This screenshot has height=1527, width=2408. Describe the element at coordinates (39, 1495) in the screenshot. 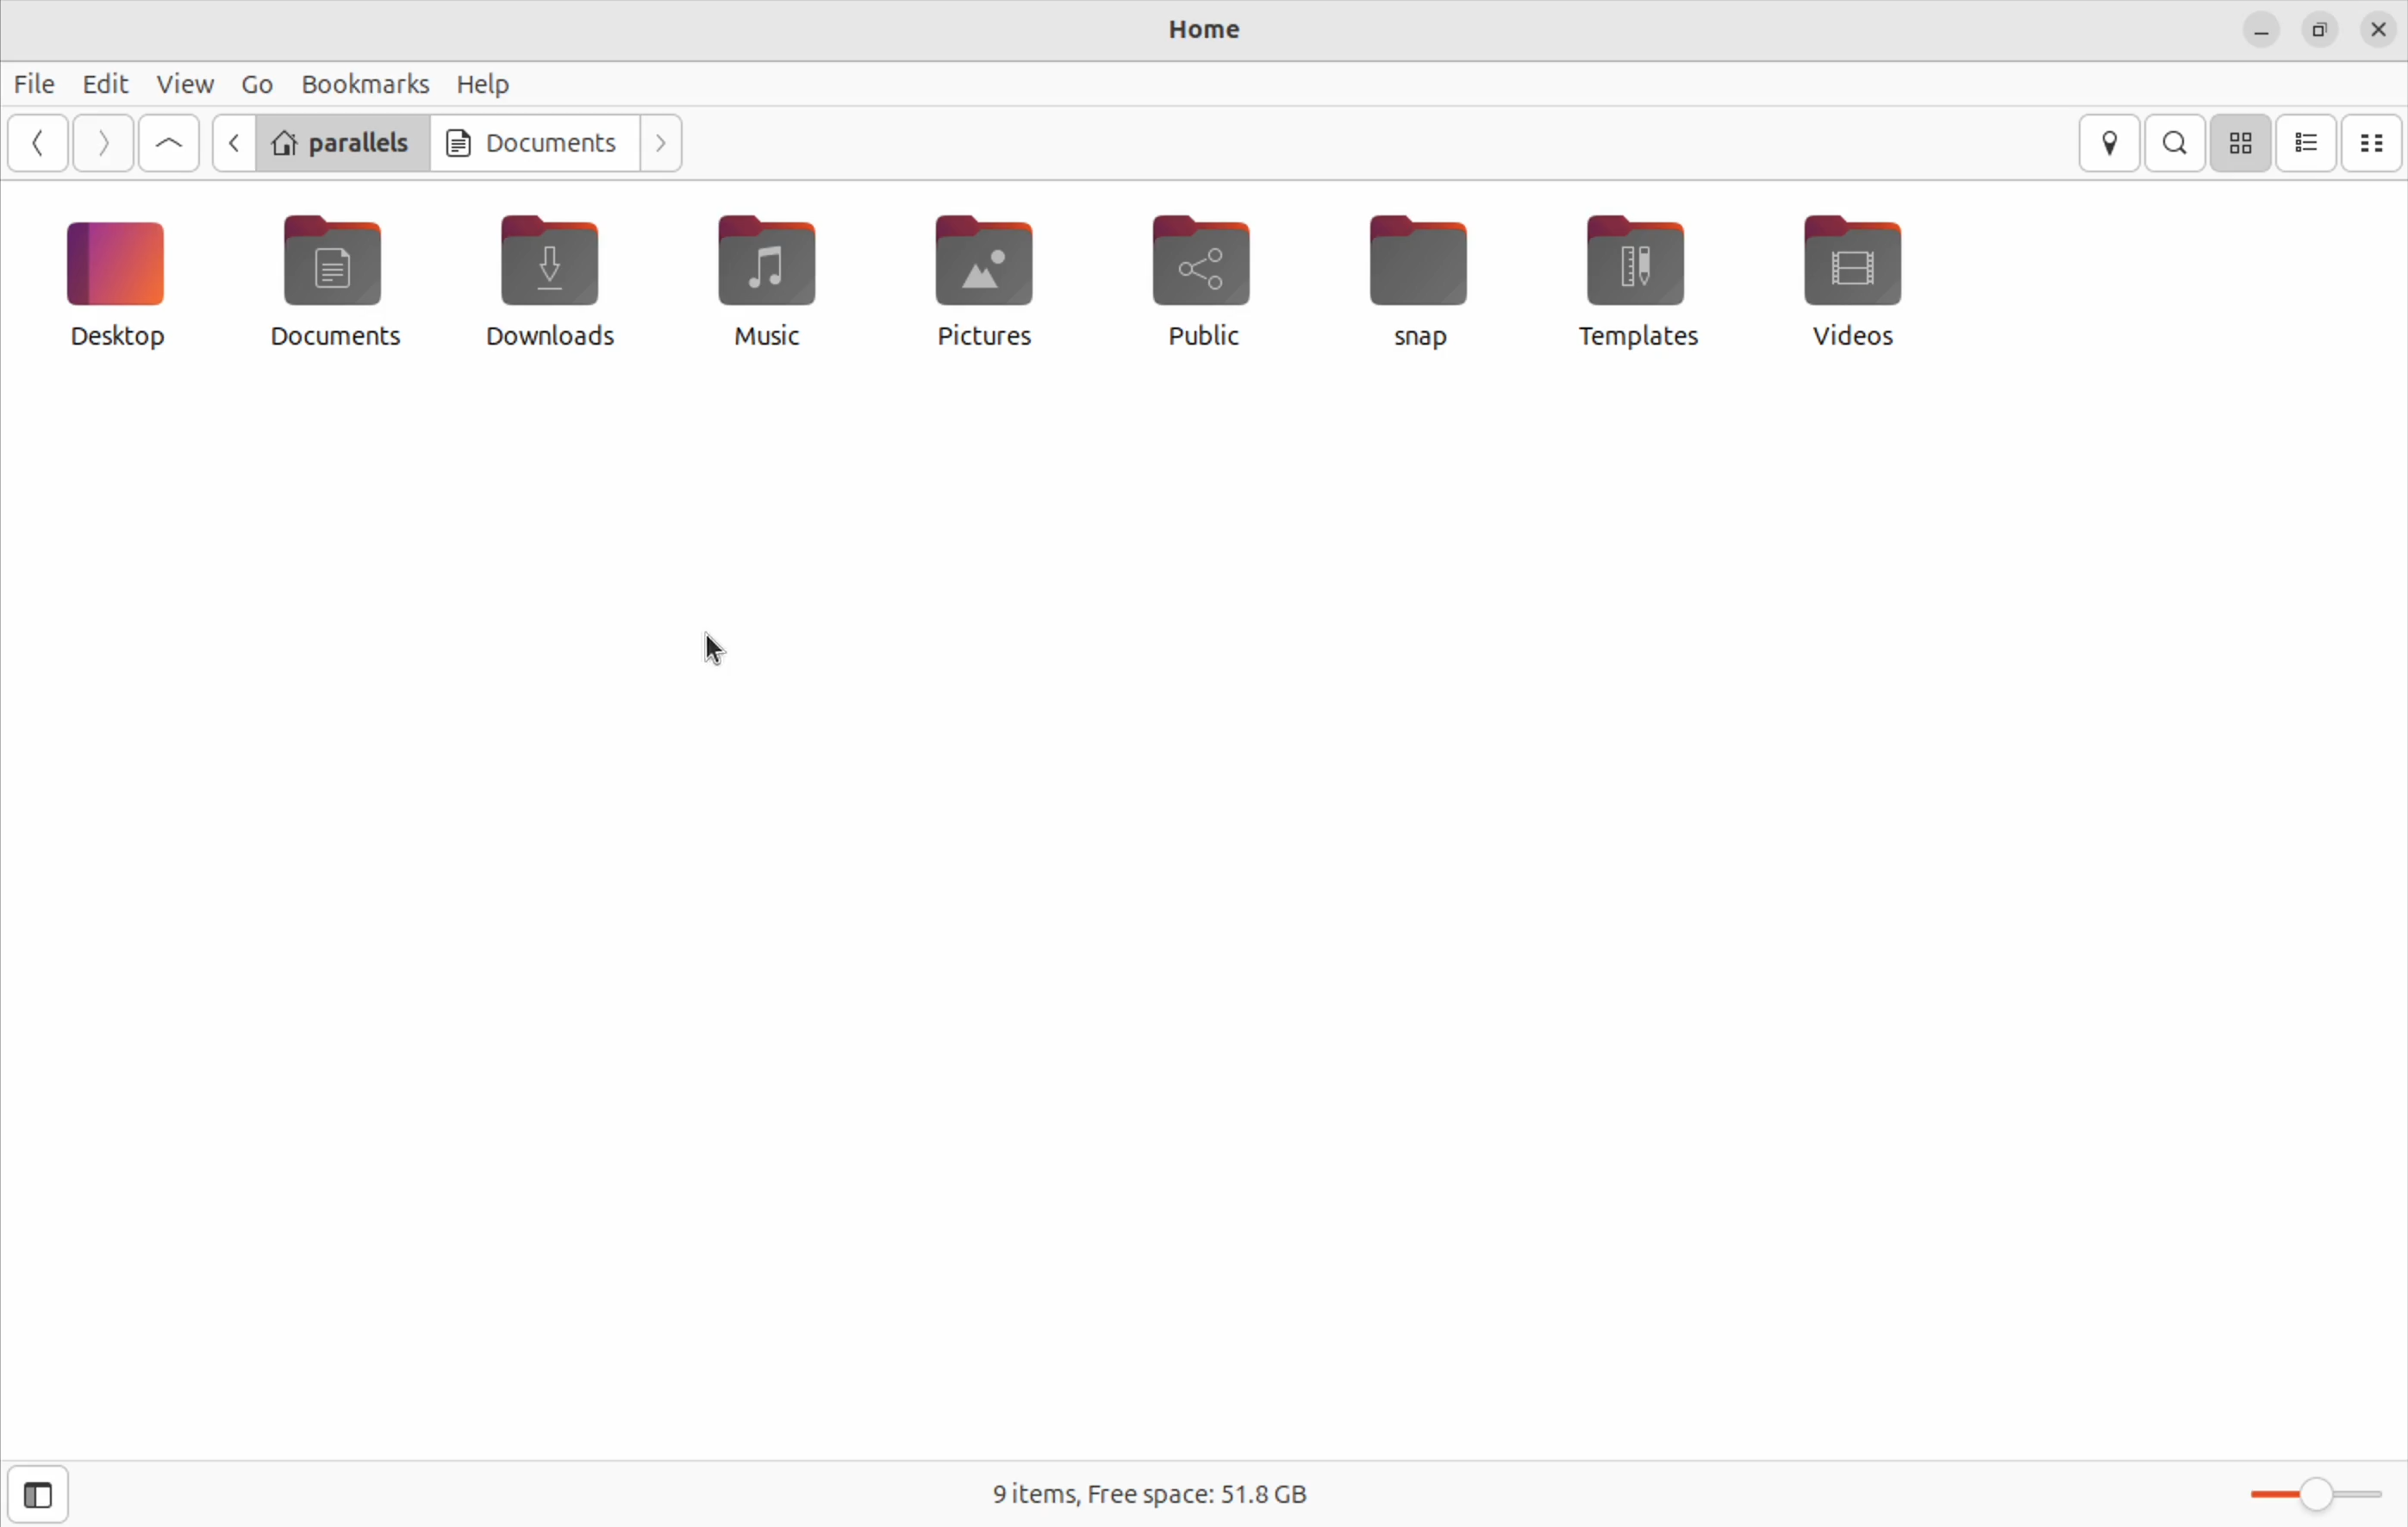

I see `open side bar` at that location.